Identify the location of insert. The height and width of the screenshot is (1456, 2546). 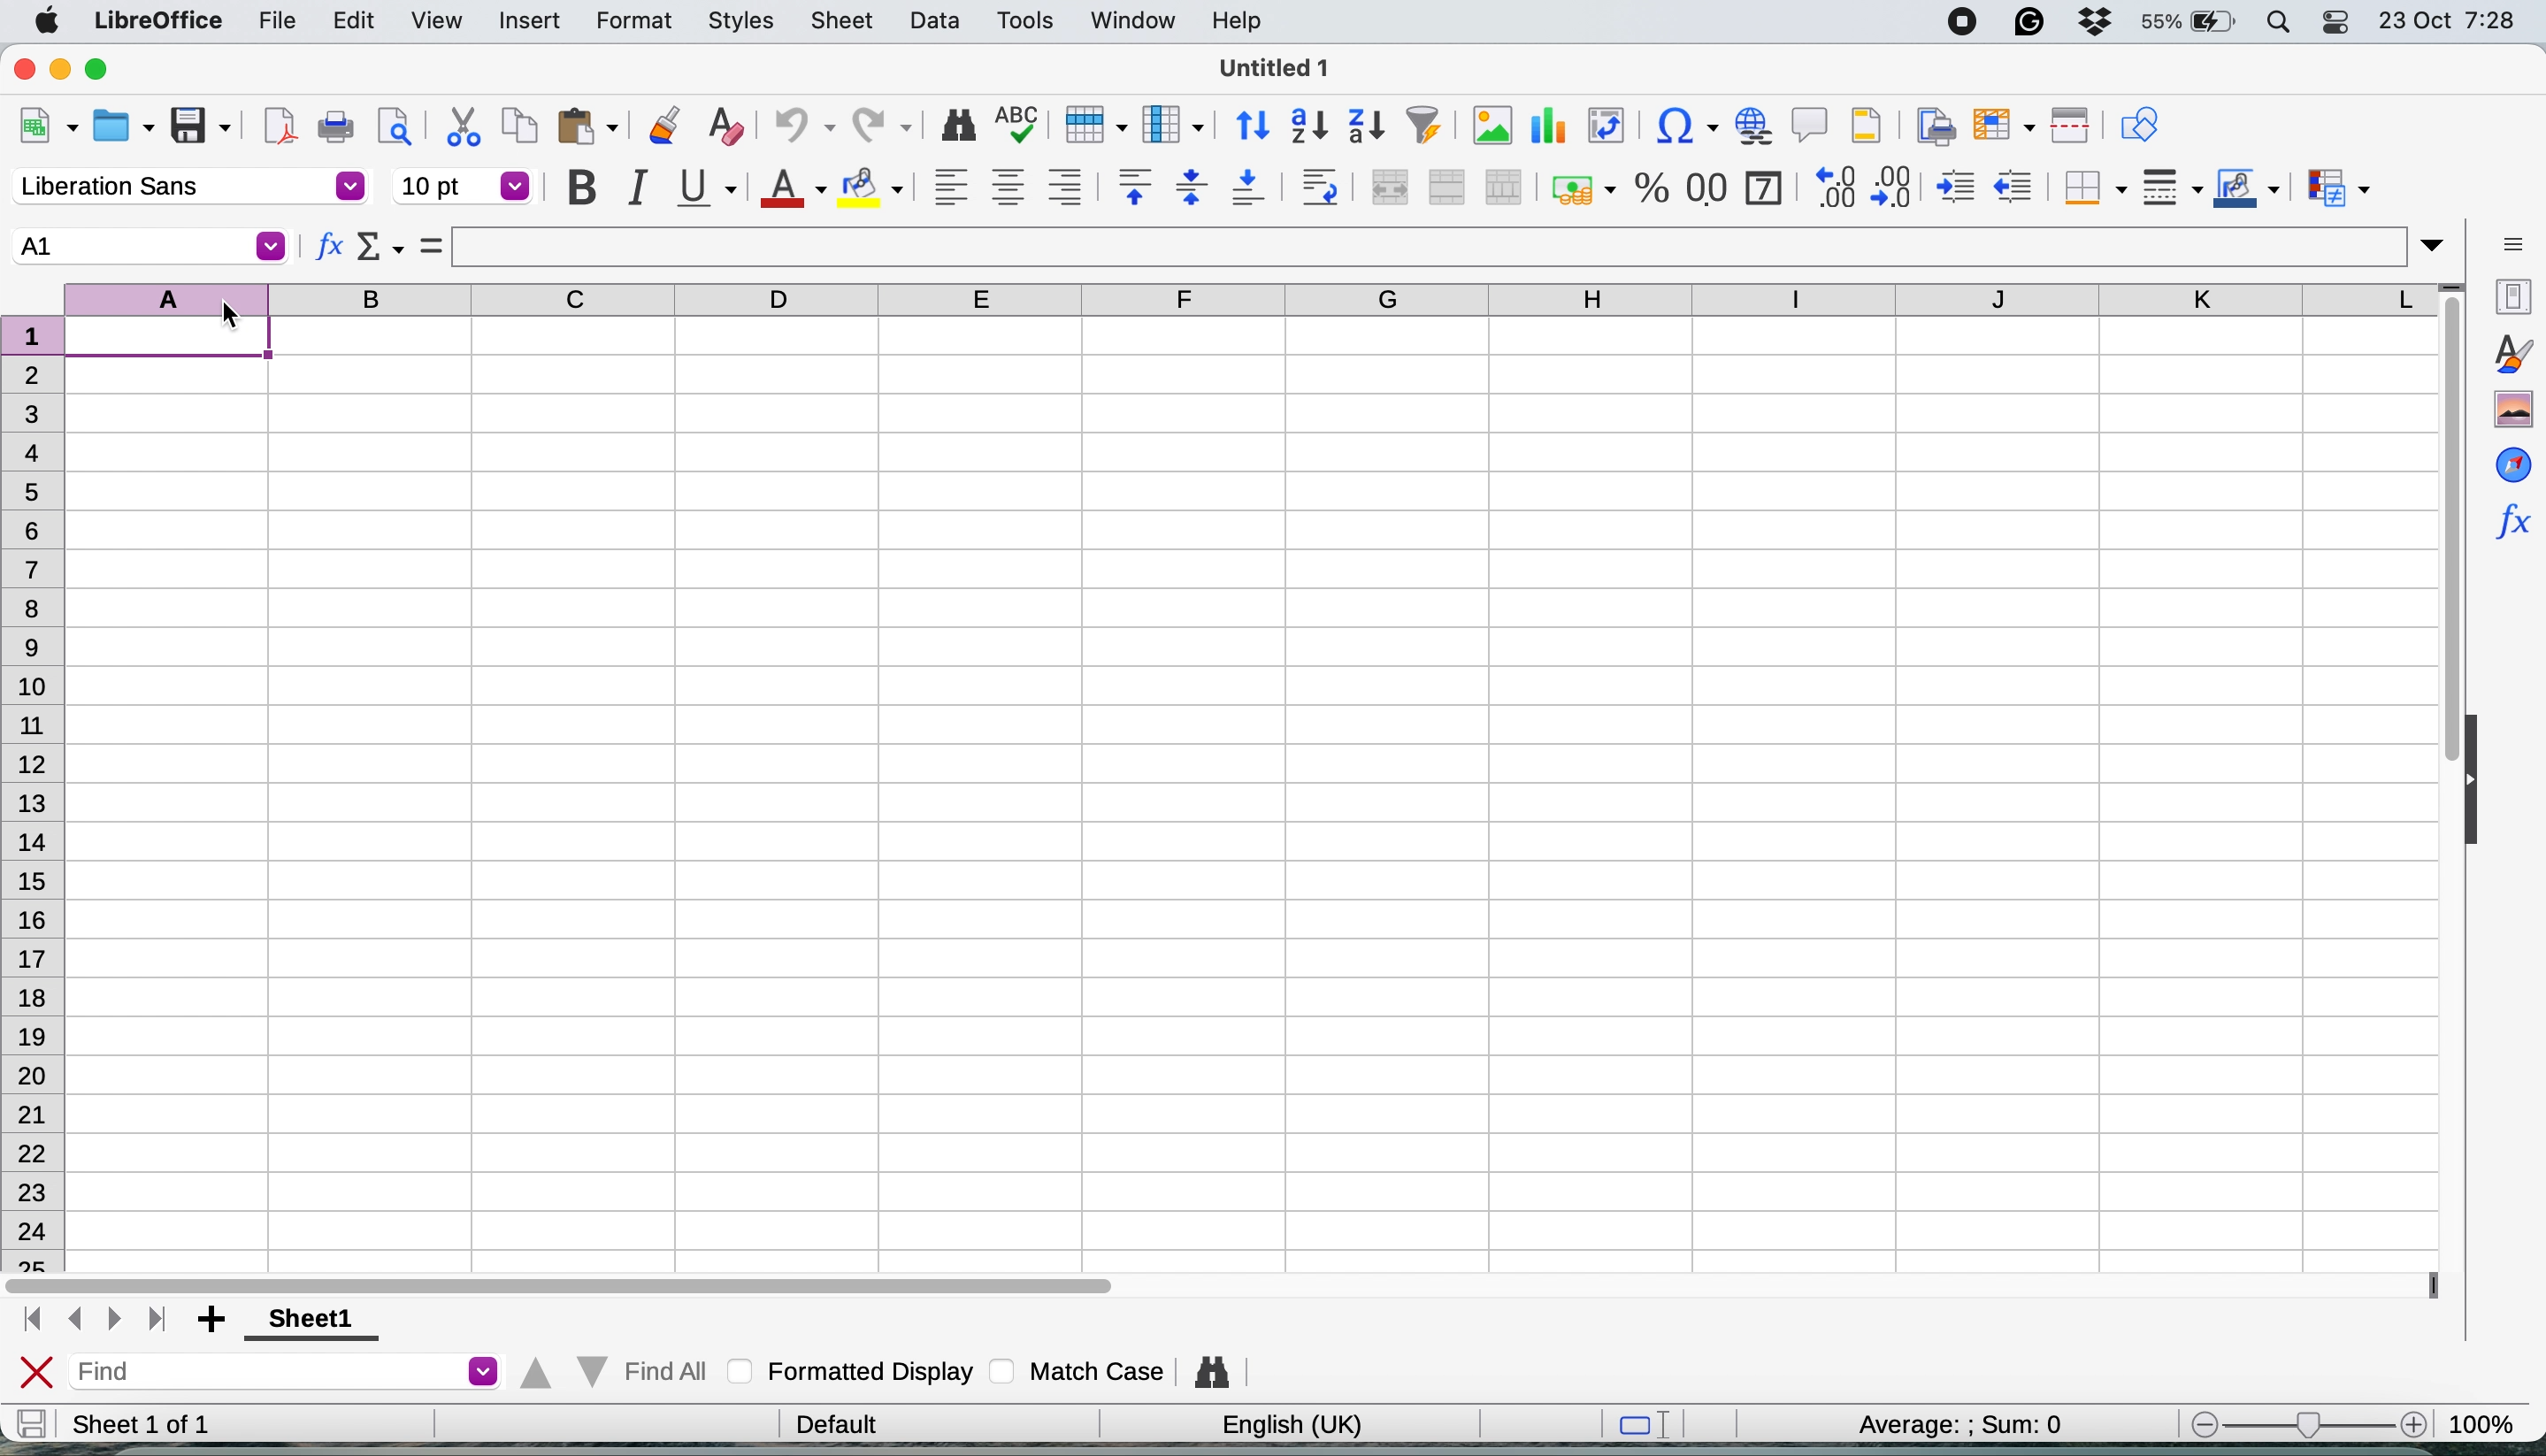
(525, 21).